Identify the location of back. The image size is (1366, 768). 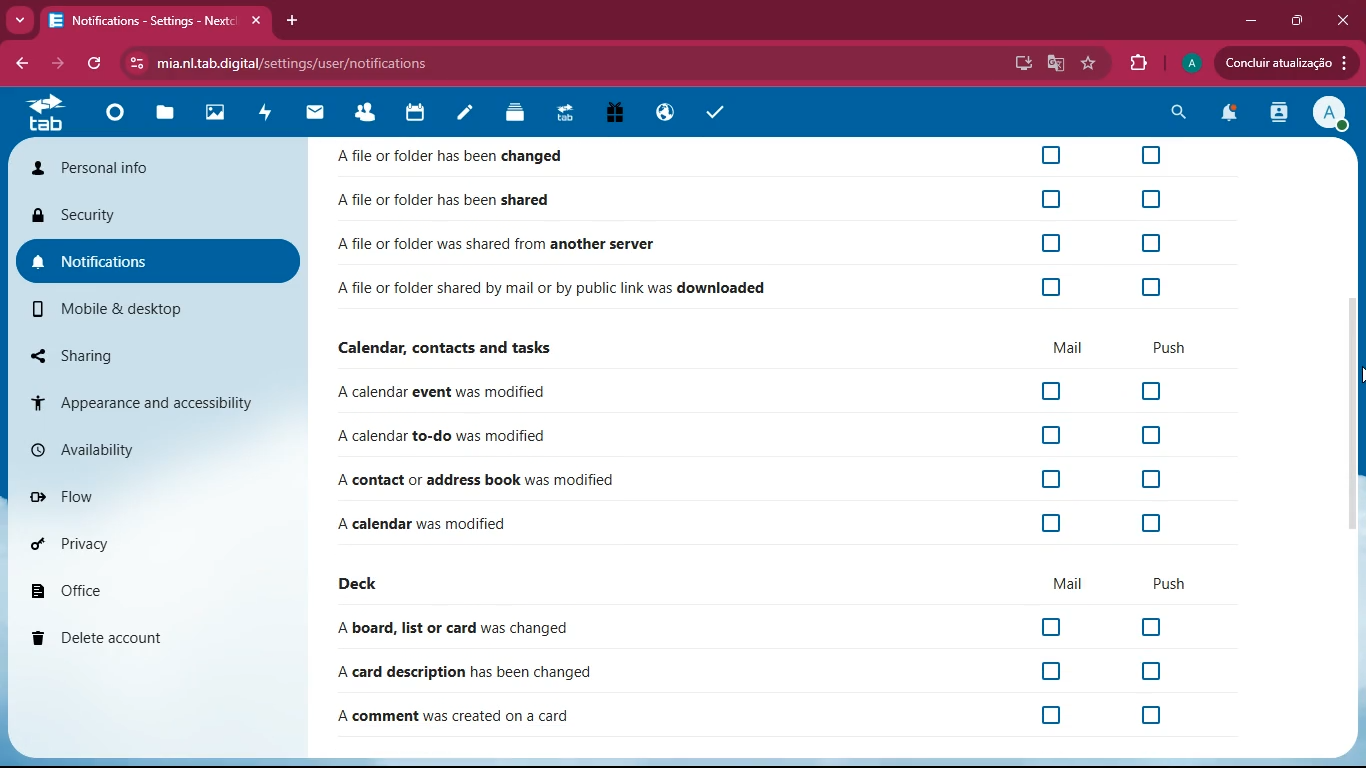
(18, 61).